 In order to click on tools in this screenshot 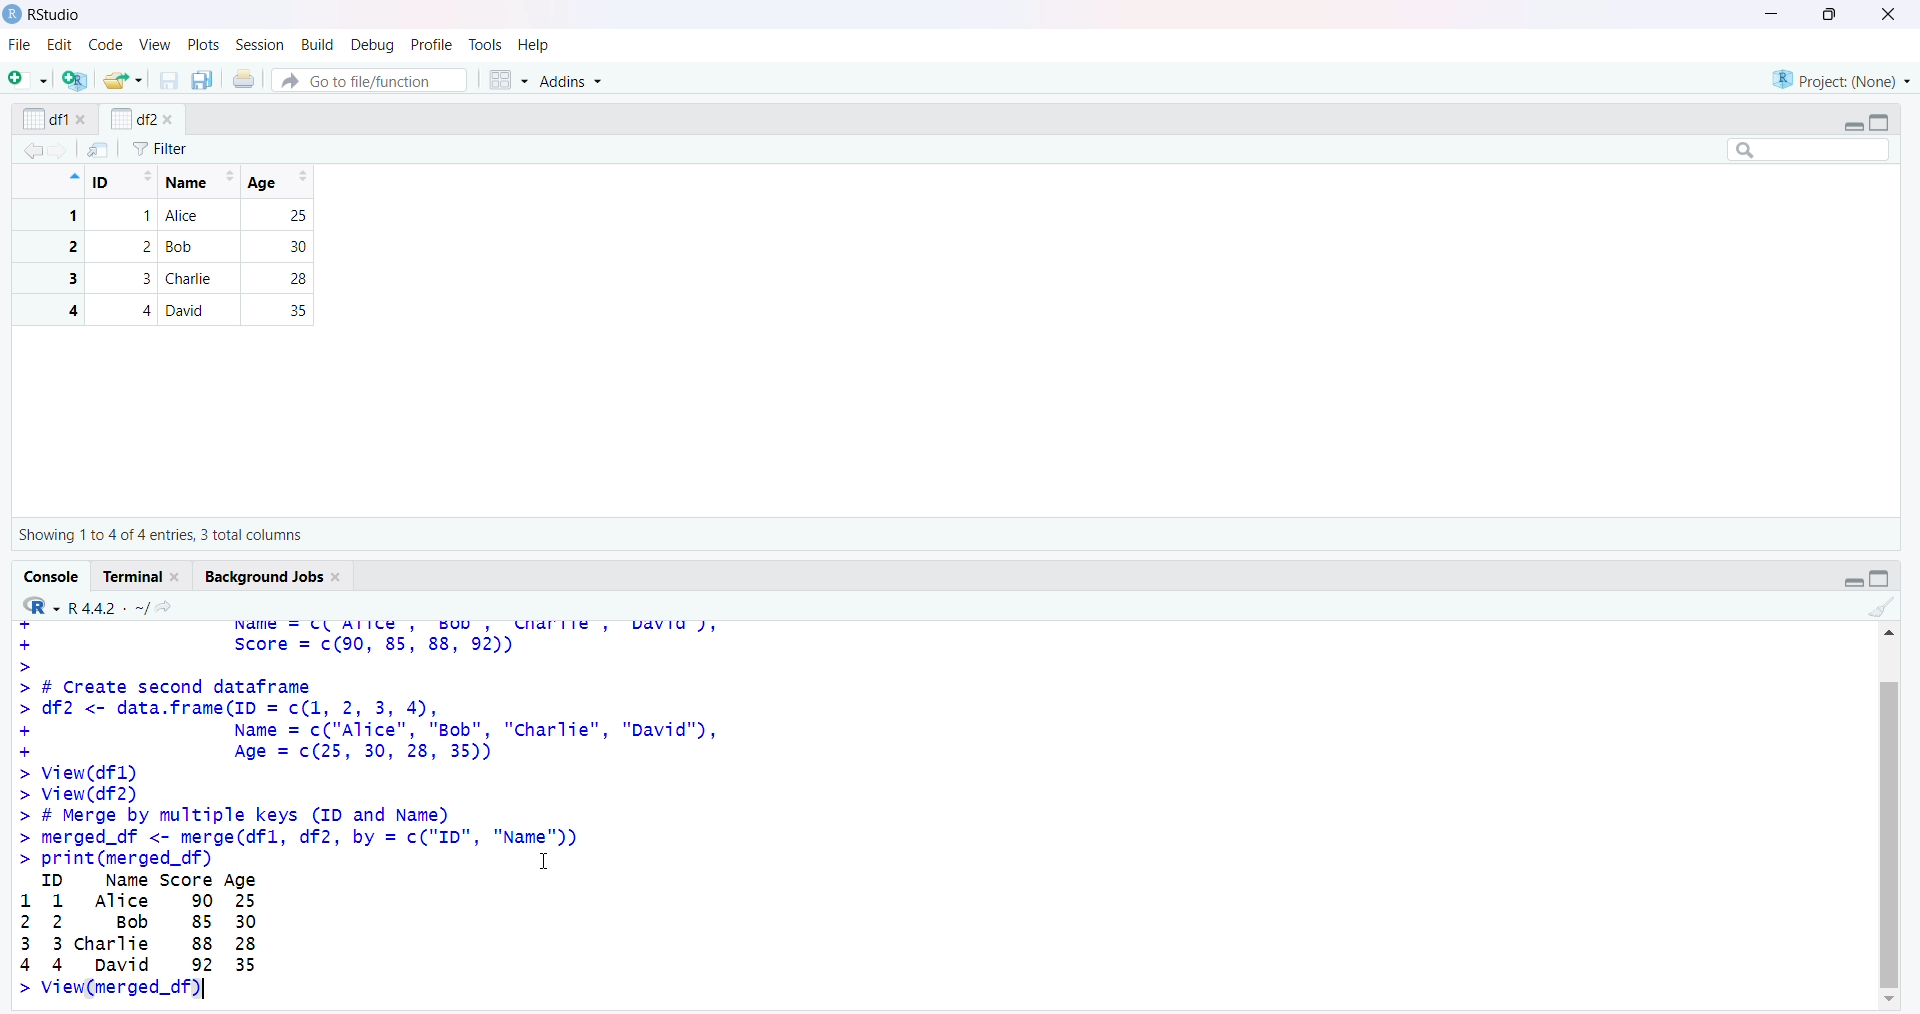, I will do `click(486, 45)`.